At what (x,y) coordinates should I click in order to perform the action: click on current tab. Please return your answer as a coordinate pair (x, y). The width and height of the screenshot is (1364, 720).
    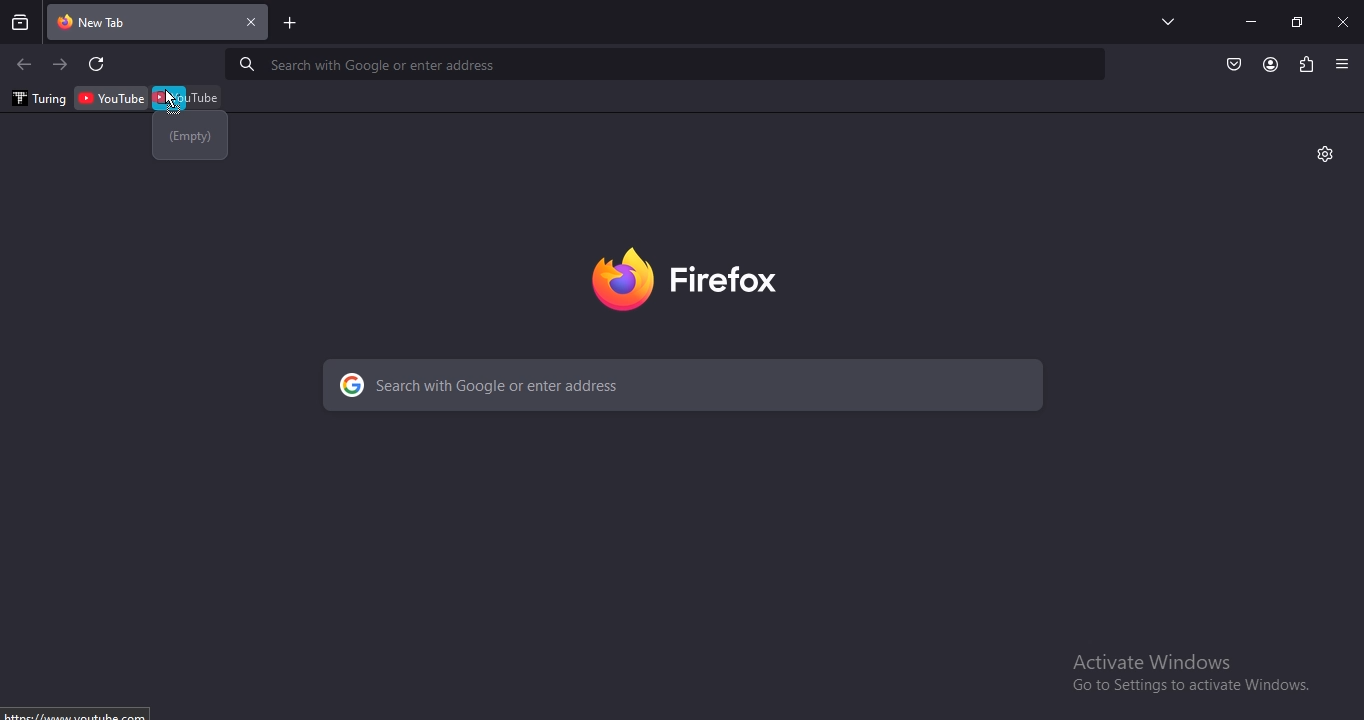
    Looking at the image, I should click on (159, 23).